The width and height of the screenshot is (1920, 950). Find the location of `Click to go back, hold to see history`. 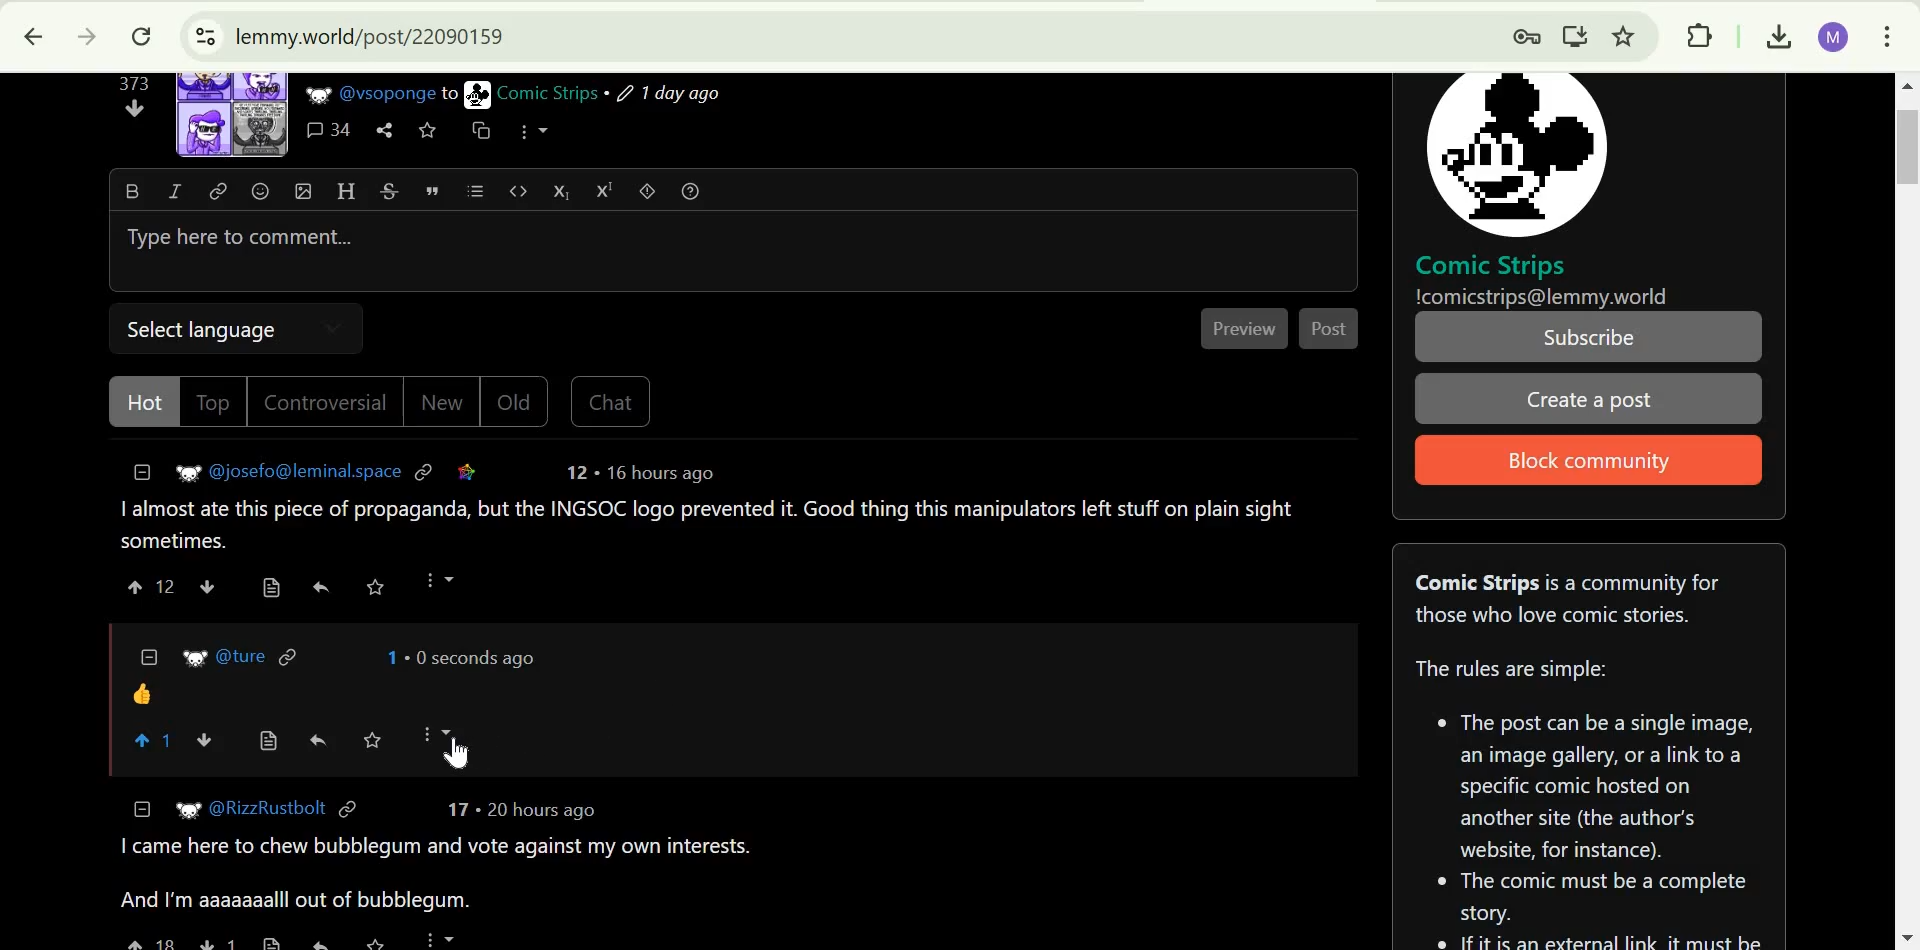

Click to go back, hold to see history is located at coordinates (33, 37).